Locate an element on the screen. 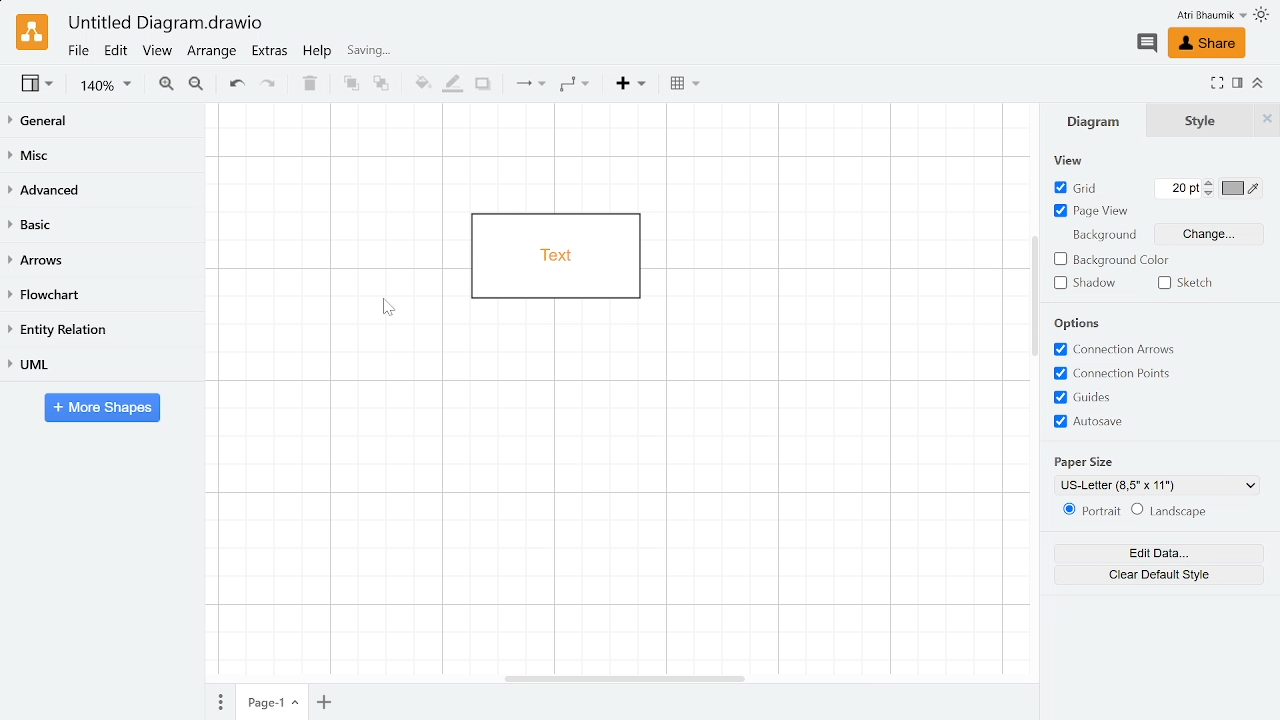 Image resolution: width=1280 pixels, height=720 pixels. Tbale is located at coordinates (686, 87).